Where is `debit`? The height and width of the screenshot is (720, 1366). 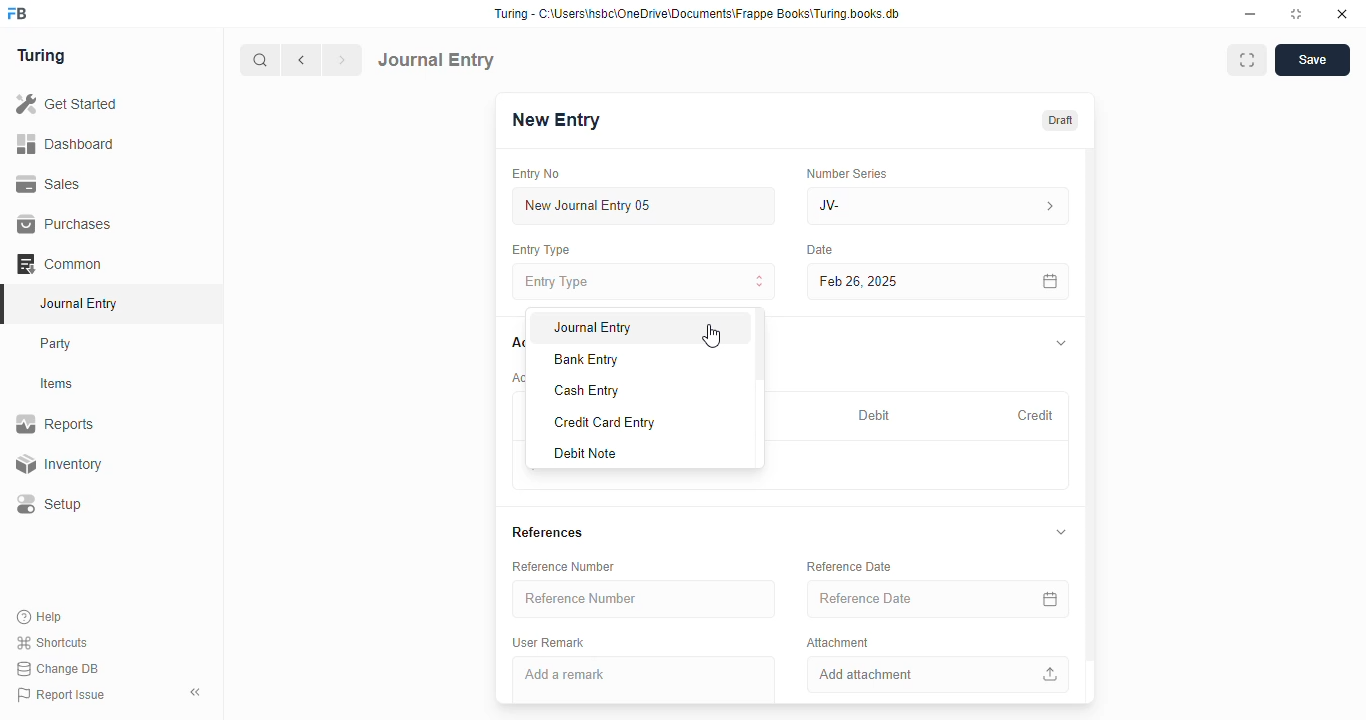
debit is located at coordinates (875, 415).